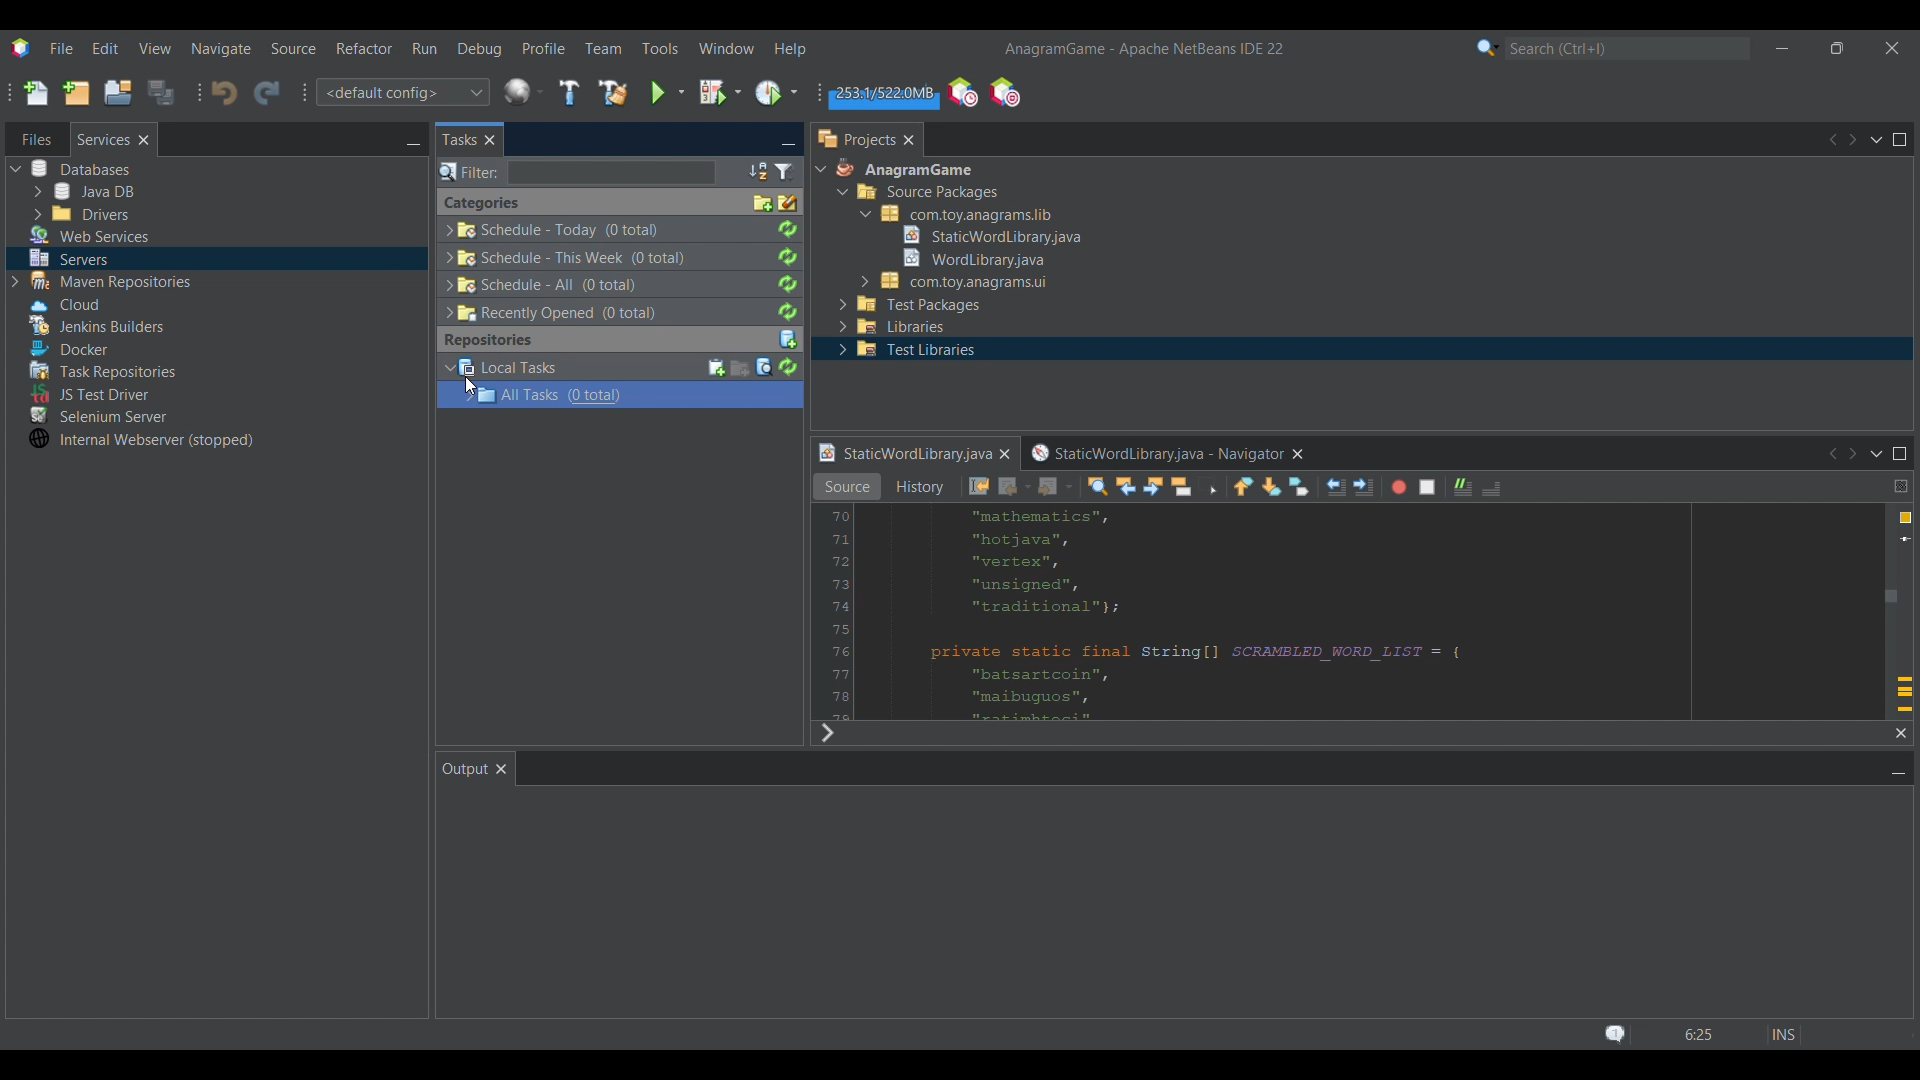 This screenshot has height=1080, width=1920. What do you see at coordinates (908, 351) in the screenshot?
I see `` at bounding box center [908, 351].